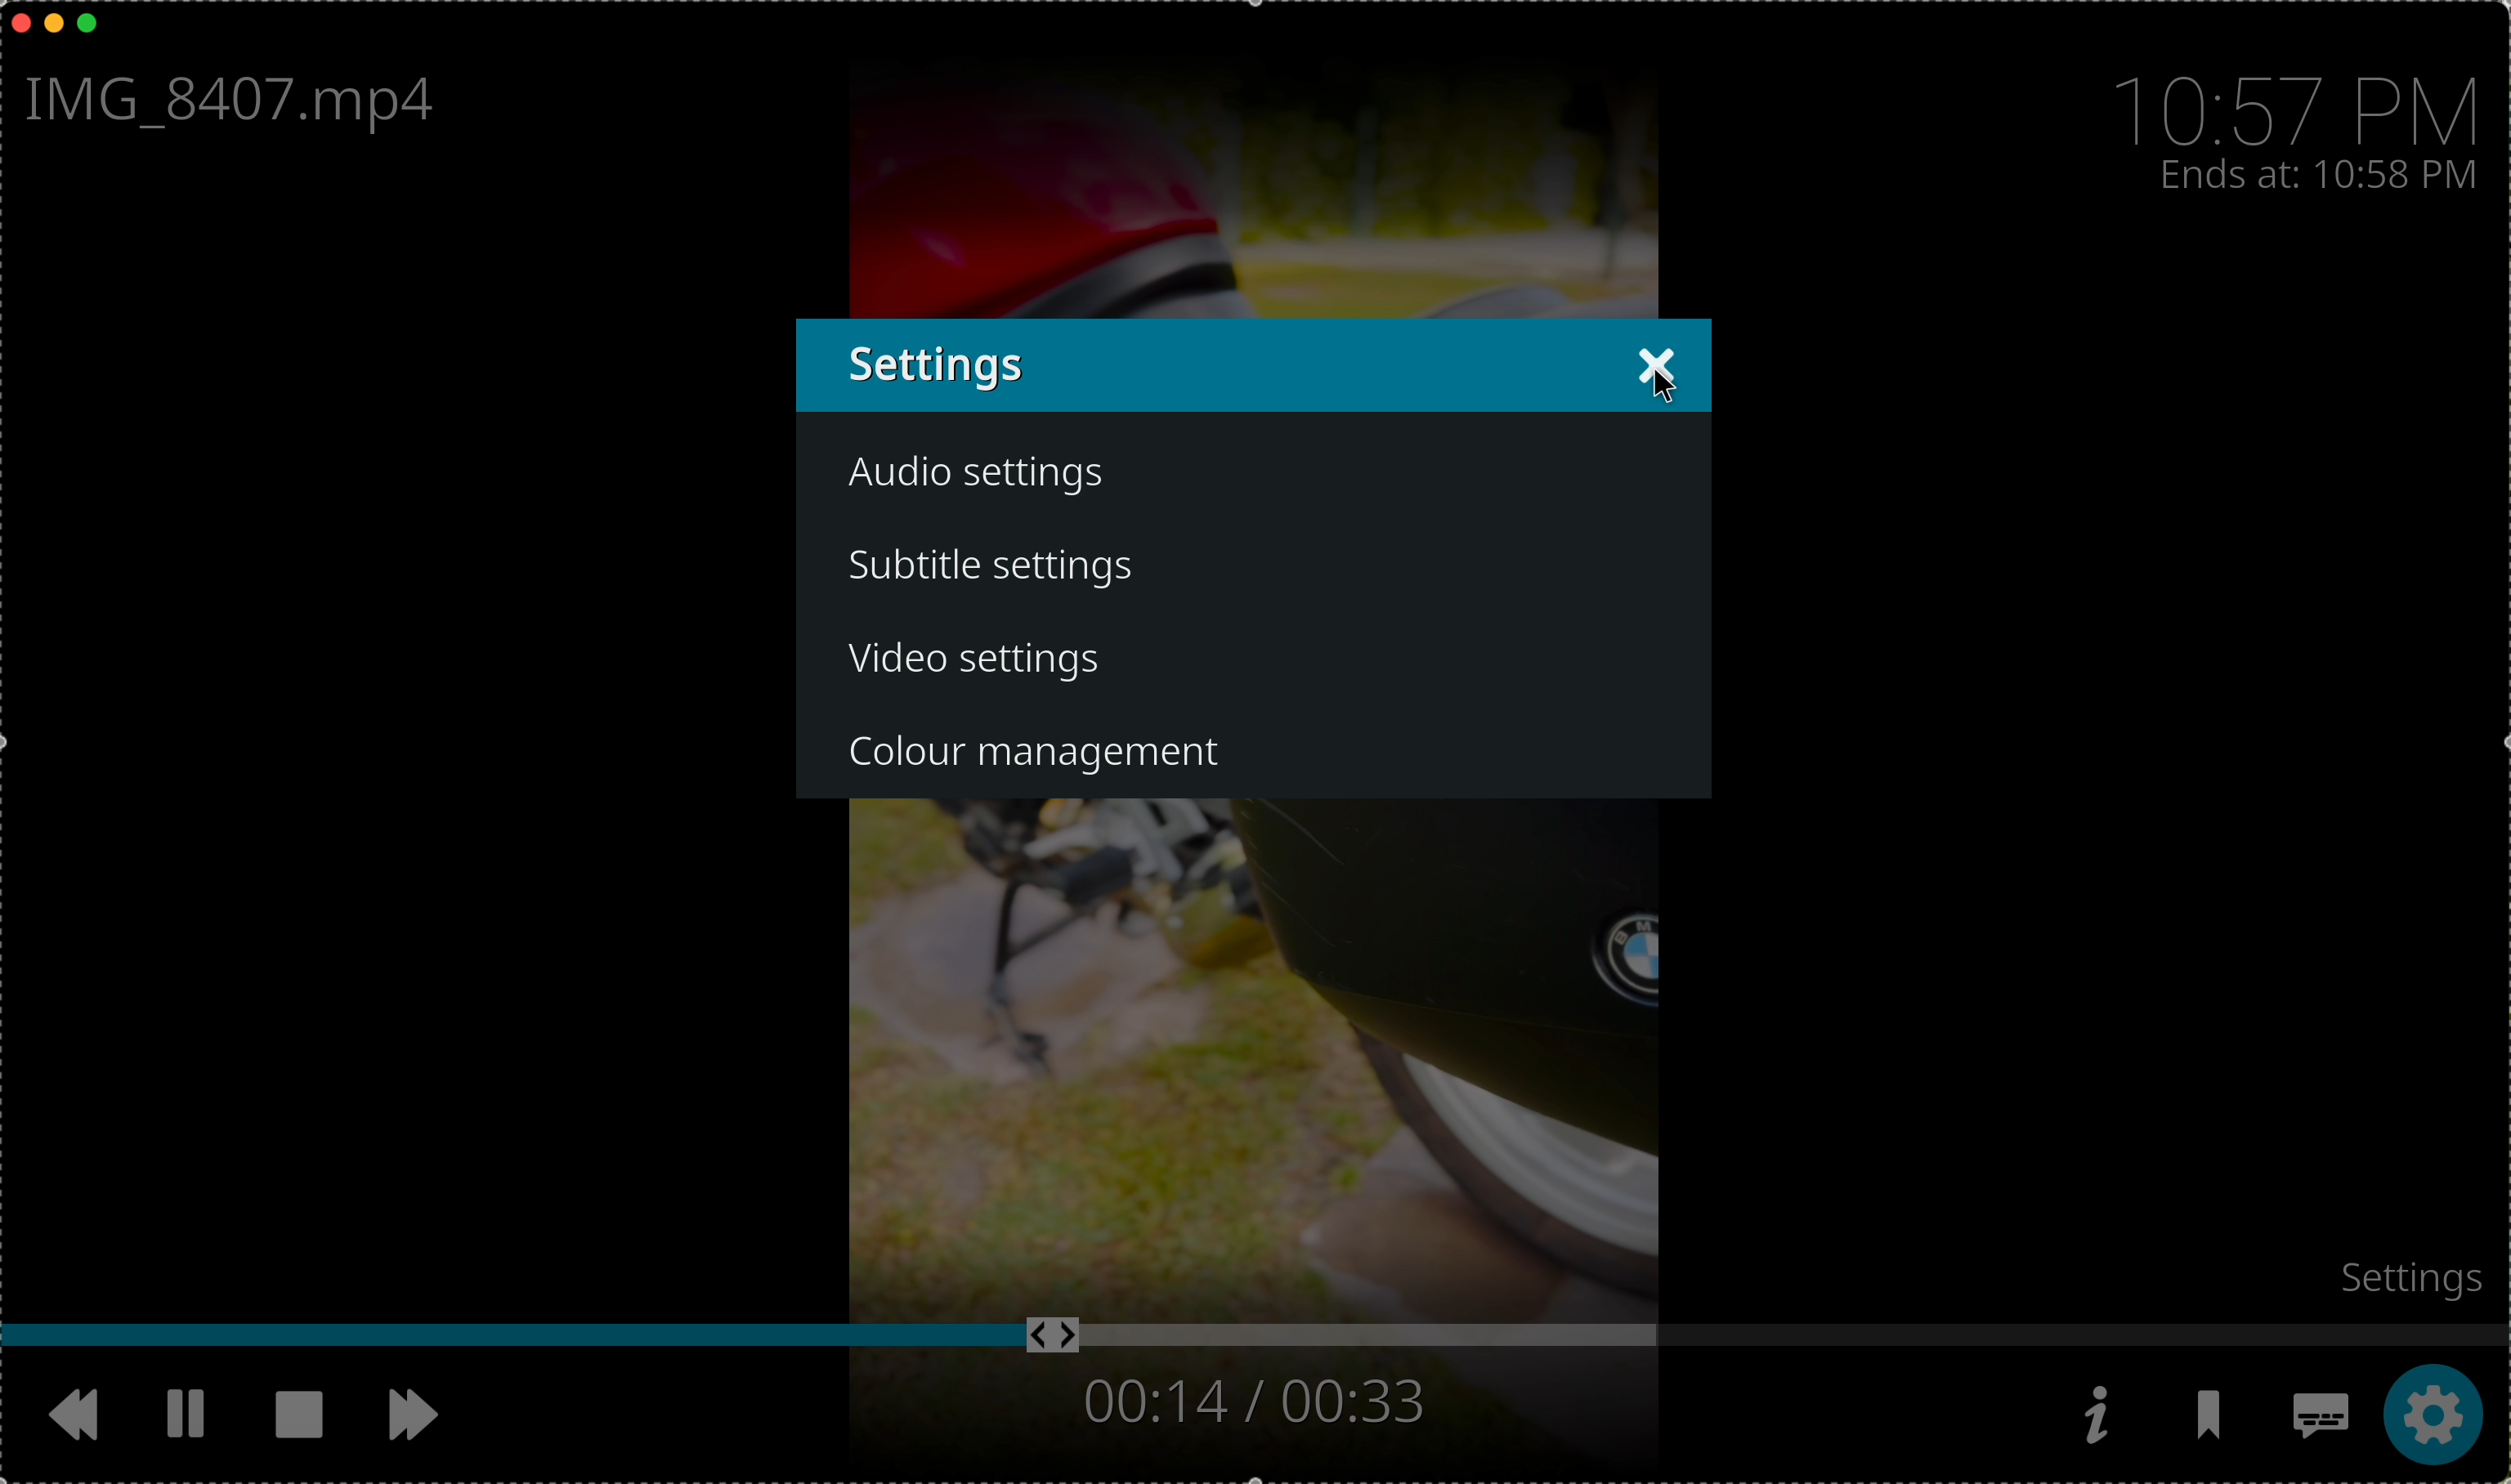 The image size is (2511, 1484). What do you see at coordinates (55, 28) in the screenshot?
I see `minimize ` at bounding box center [55, 28].